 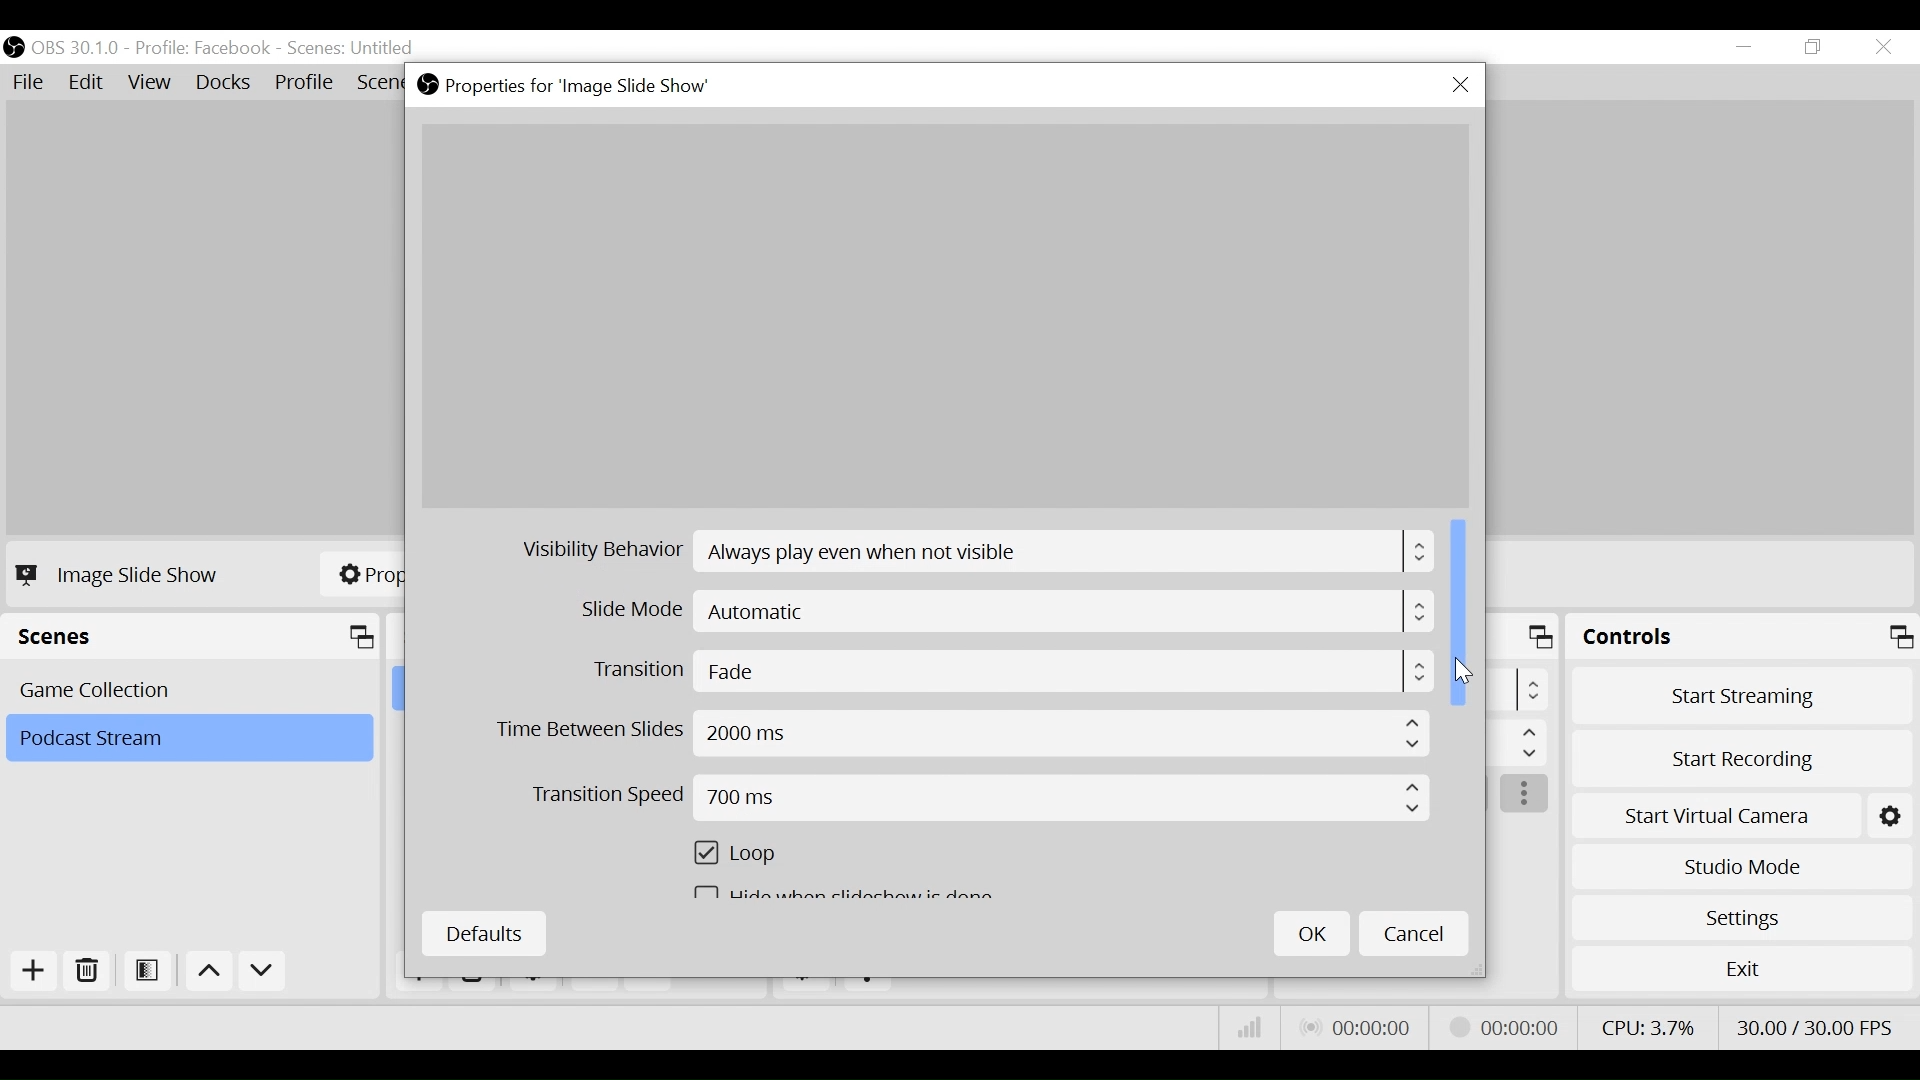 What do you see at coordinates (944, 316) in the screenshot?
I see `Preview Image Slide Show` at bounding box center [944, 316].